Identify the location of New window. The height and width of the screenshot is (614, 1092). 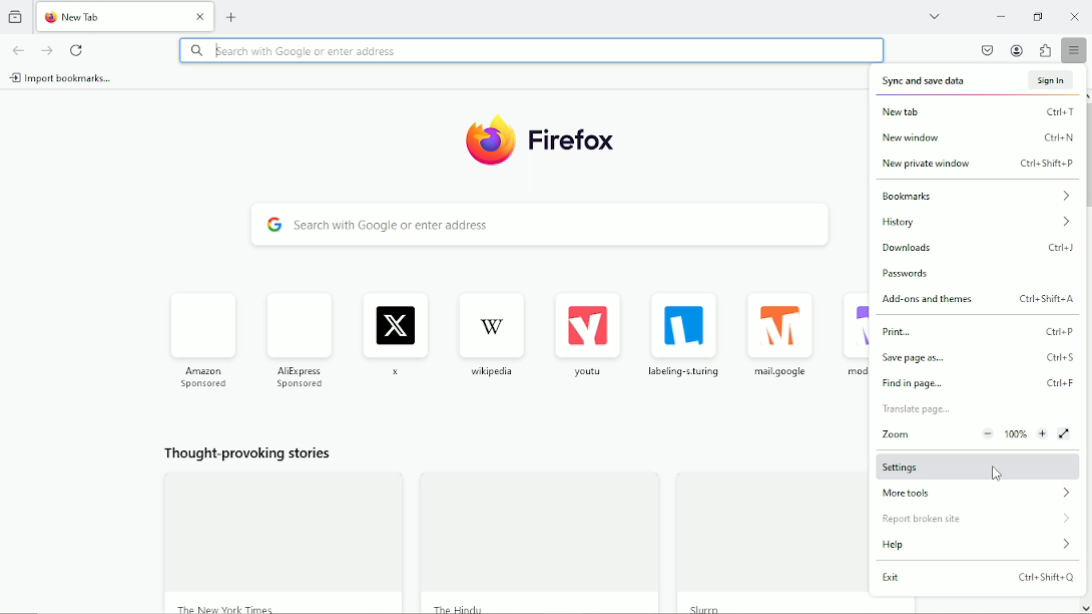
(980, 136).